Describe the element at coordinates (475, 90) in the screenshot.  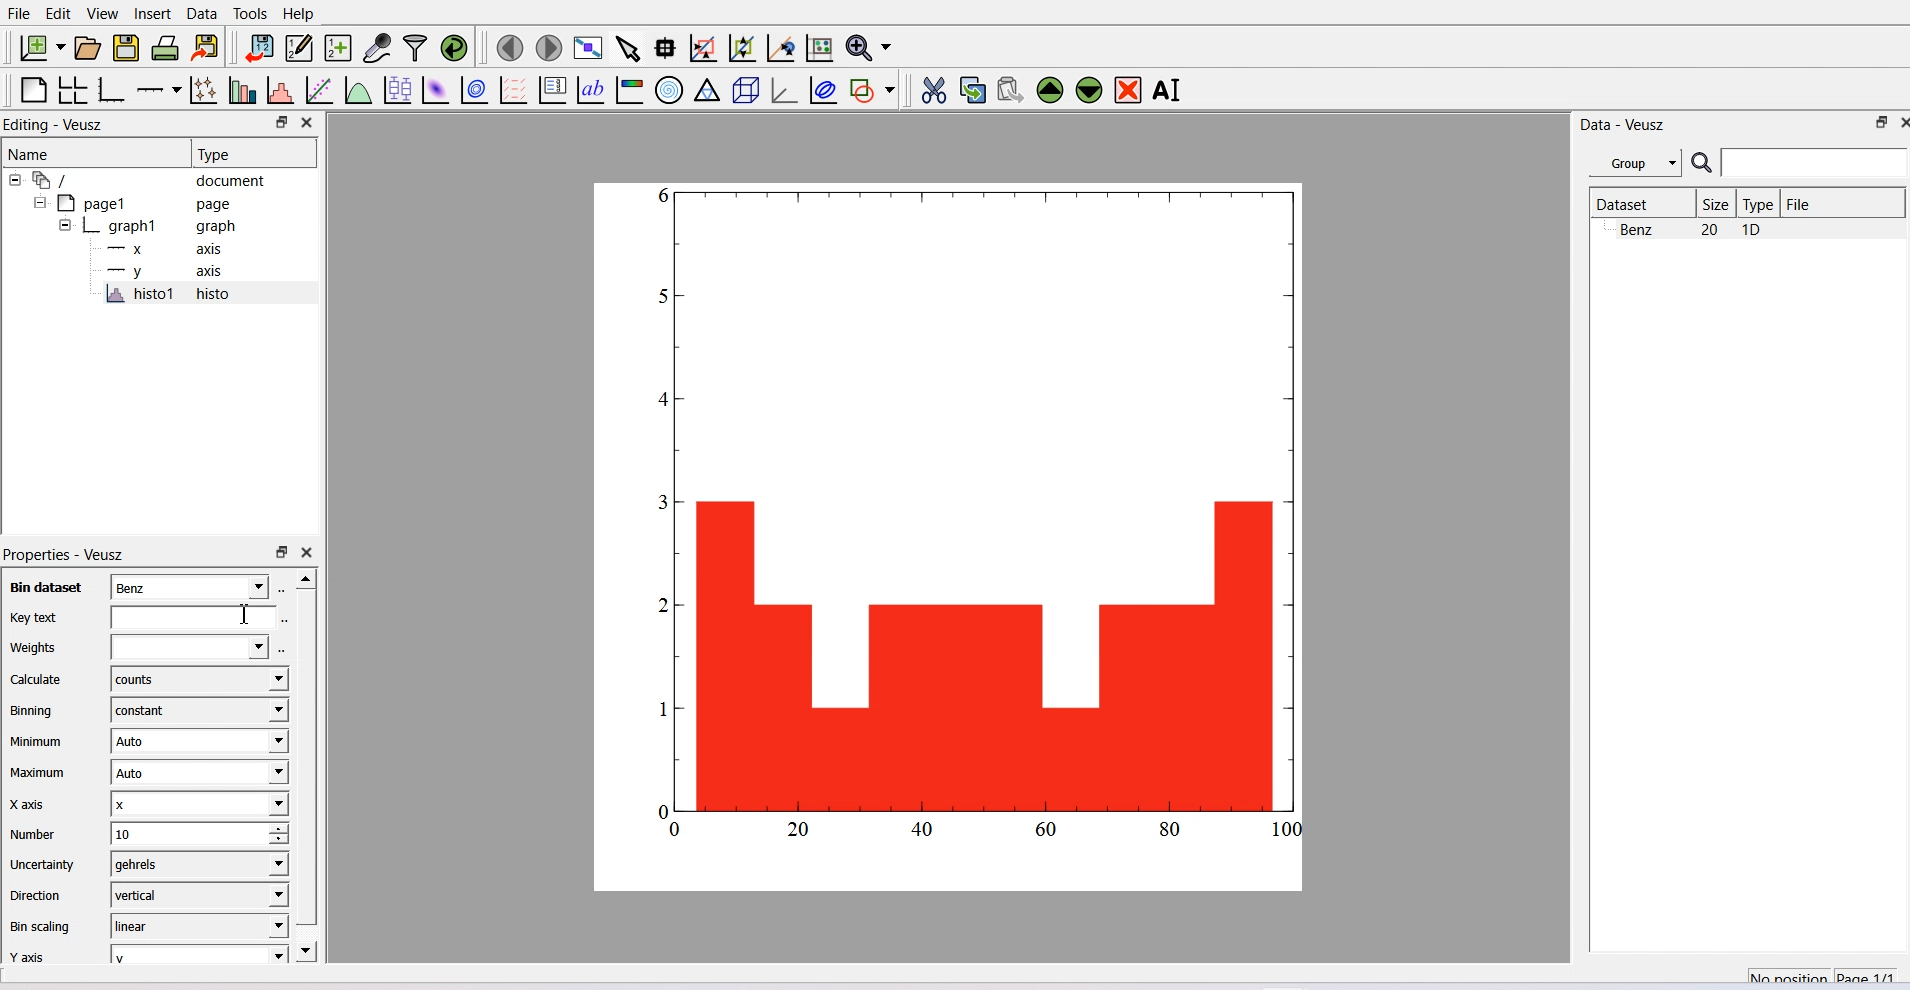
I see `Plot a 2D dataset as contour` at that location.